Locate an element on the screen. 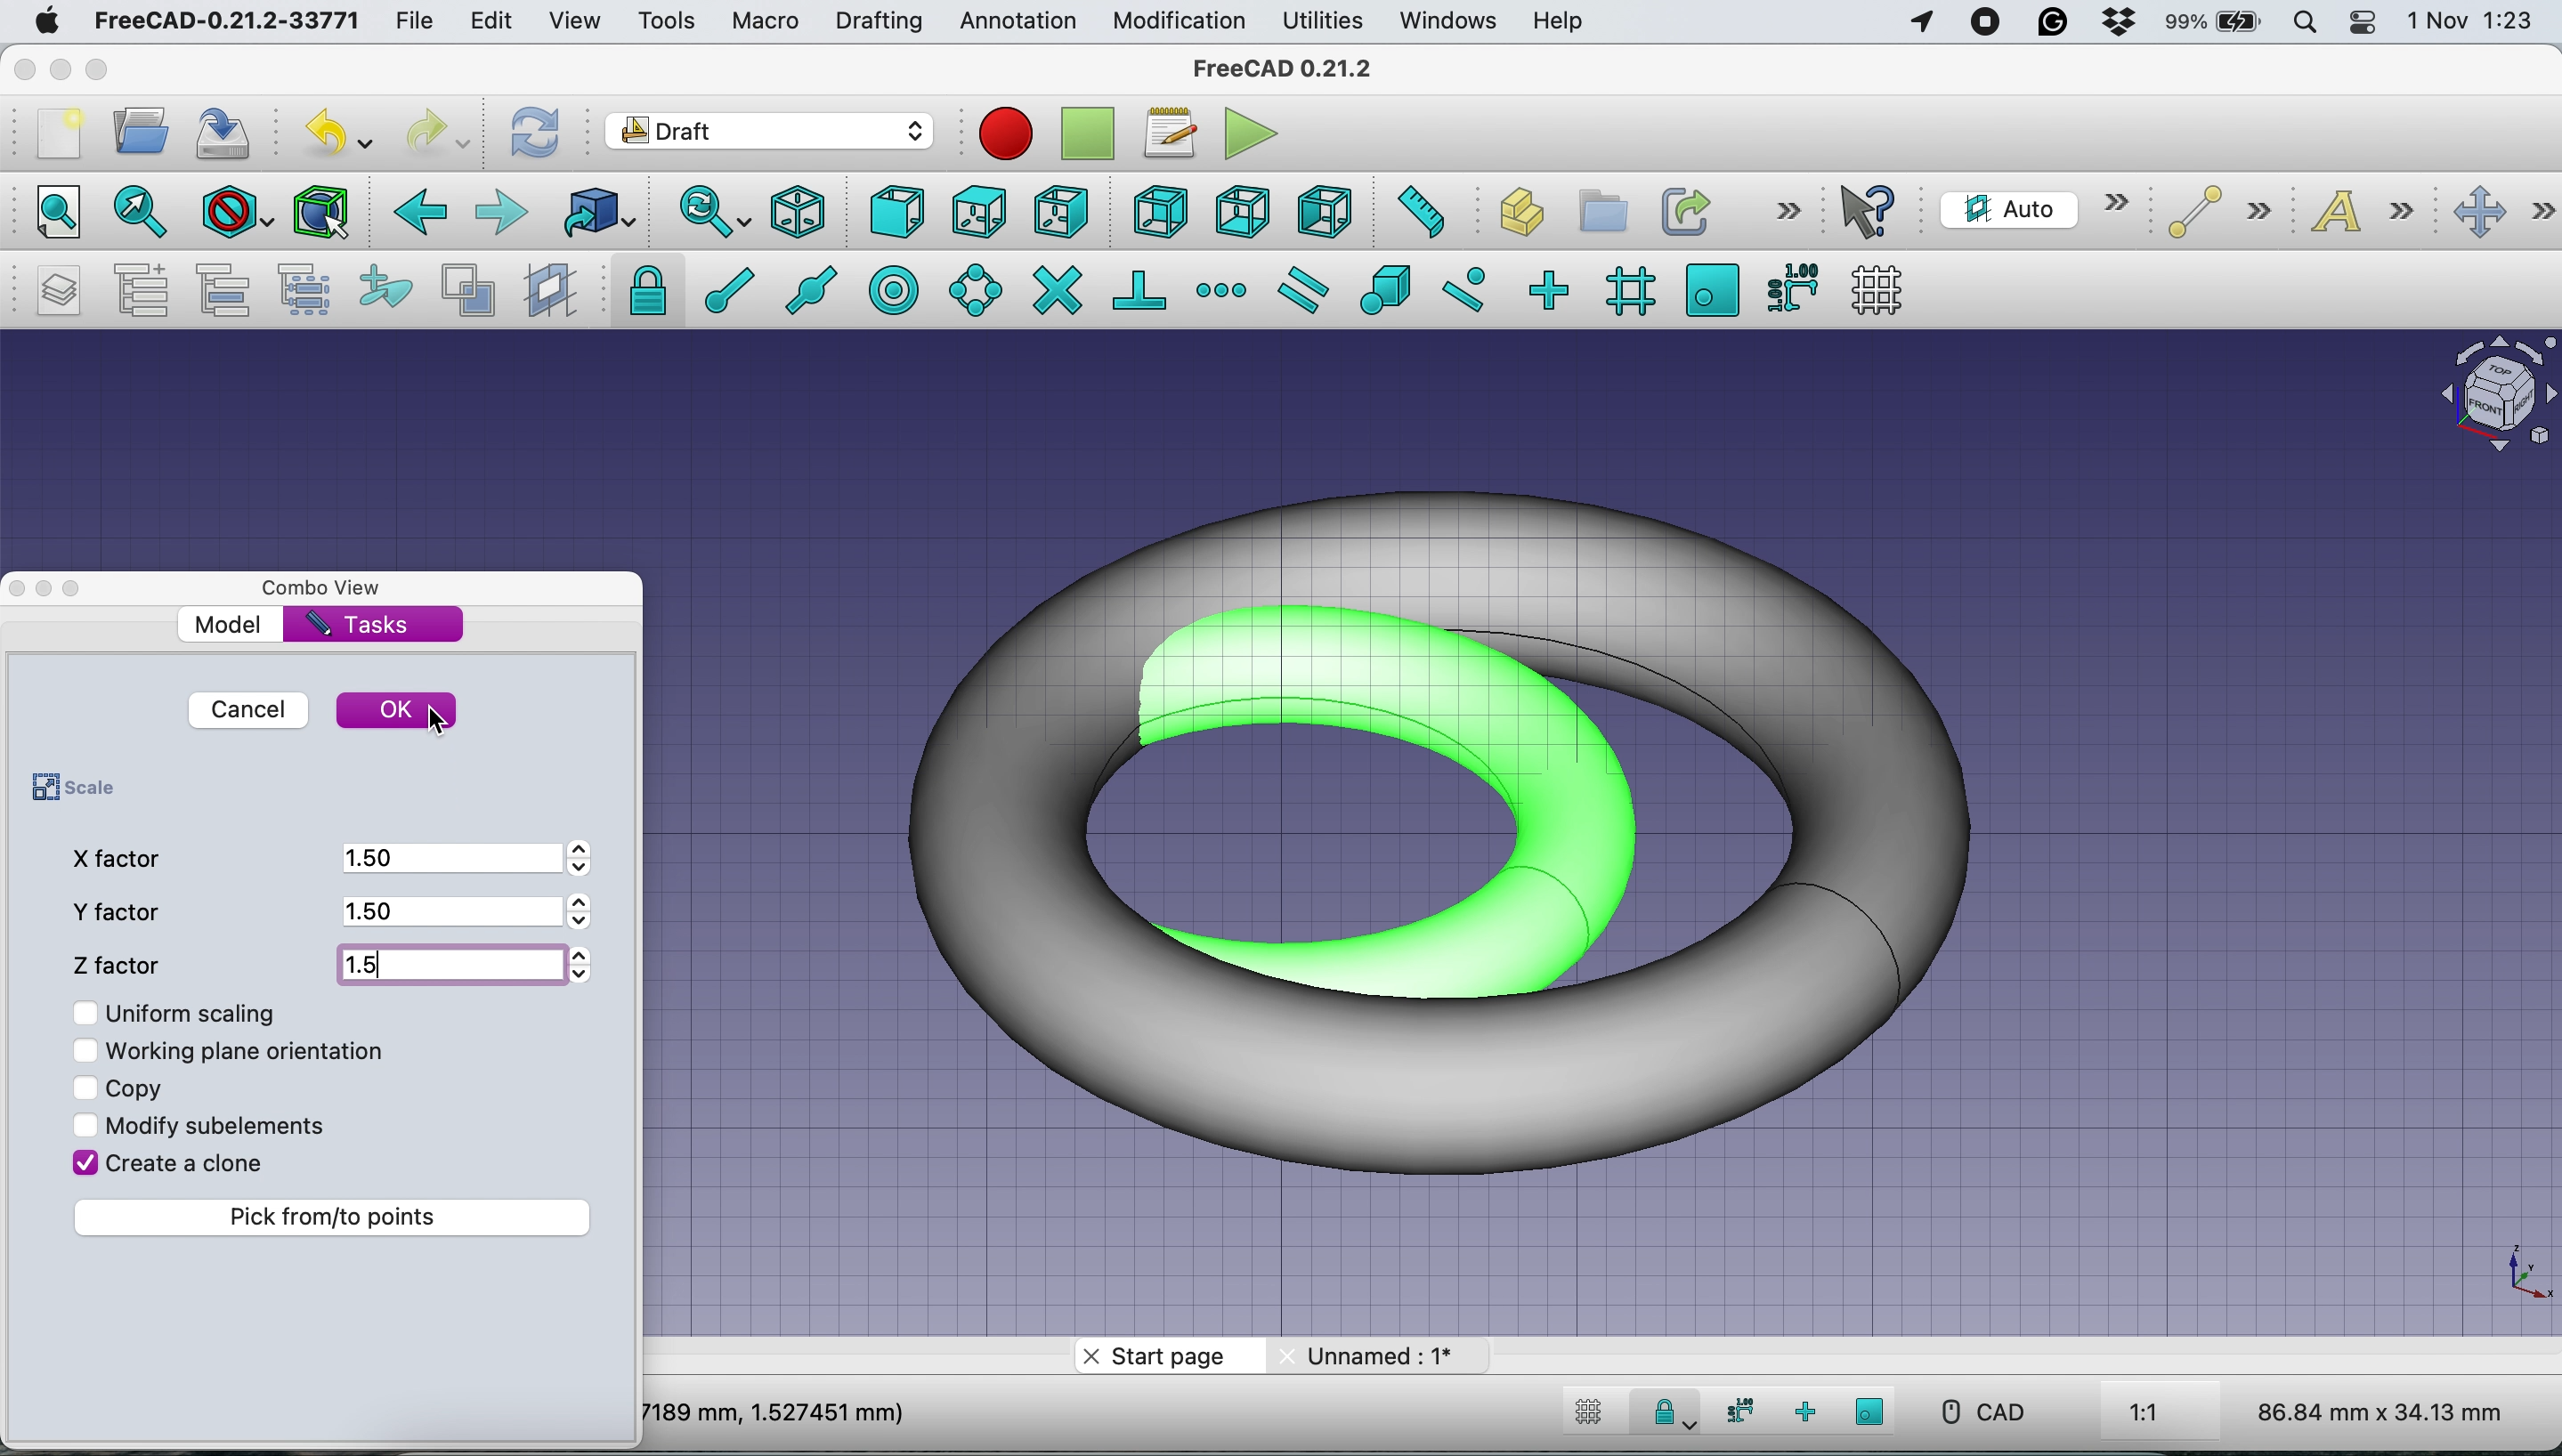  toggle normal/wireframe display is located at coordinates (467, 291).